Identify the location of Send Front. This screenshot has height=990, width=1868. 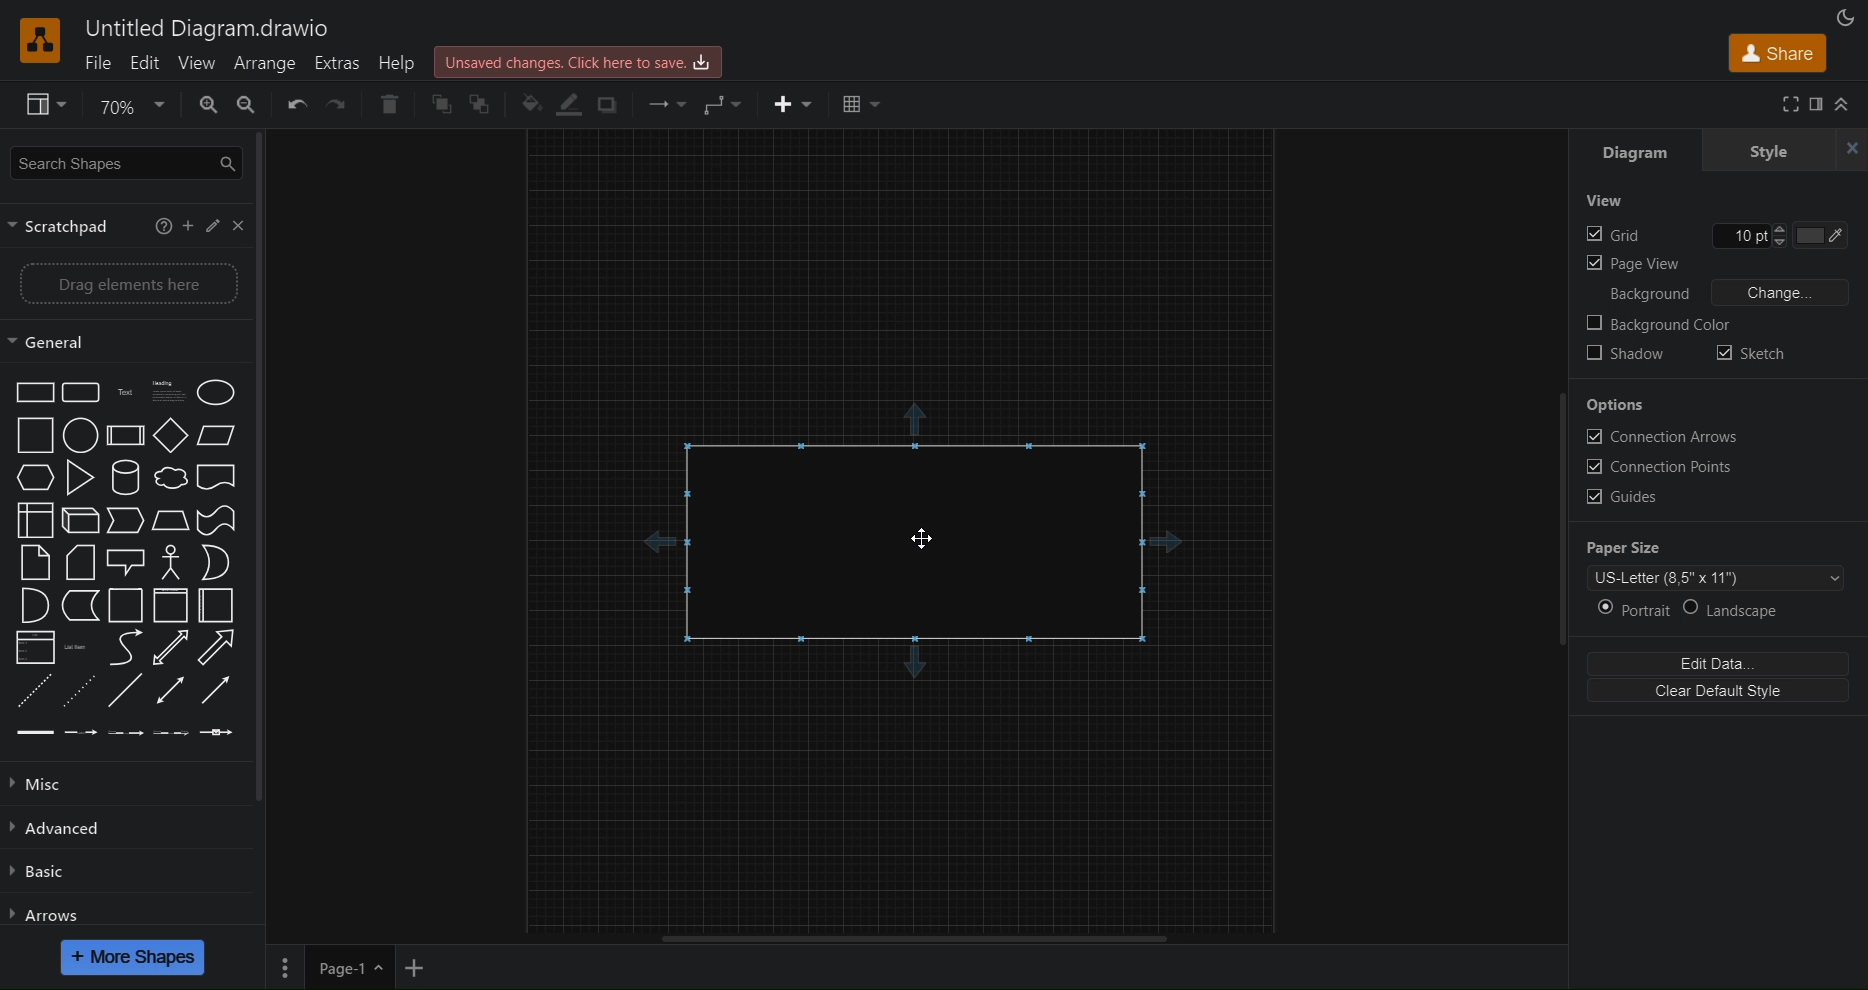
(482, 105).